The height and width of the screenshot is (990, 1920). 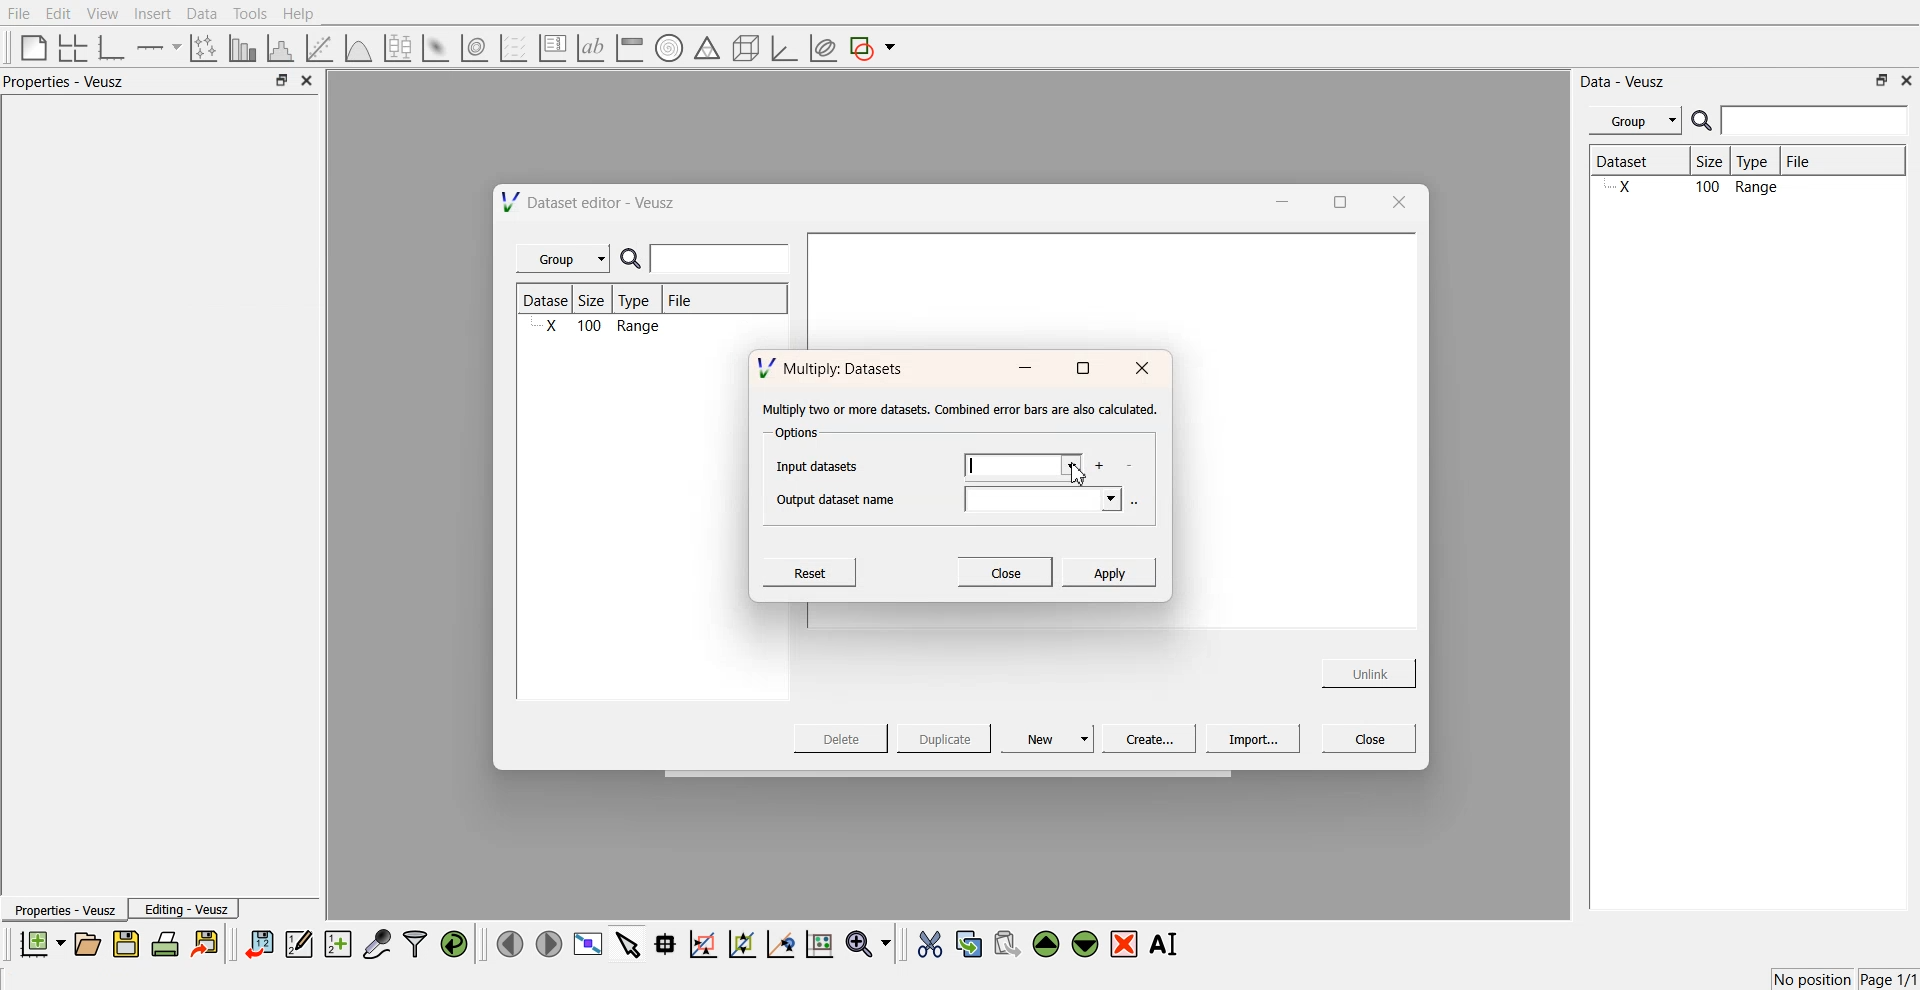 What do you see at coordinates (1890, 980) in the screenshot?
I see `Page 1/1` at bounding box center [1890, 980].